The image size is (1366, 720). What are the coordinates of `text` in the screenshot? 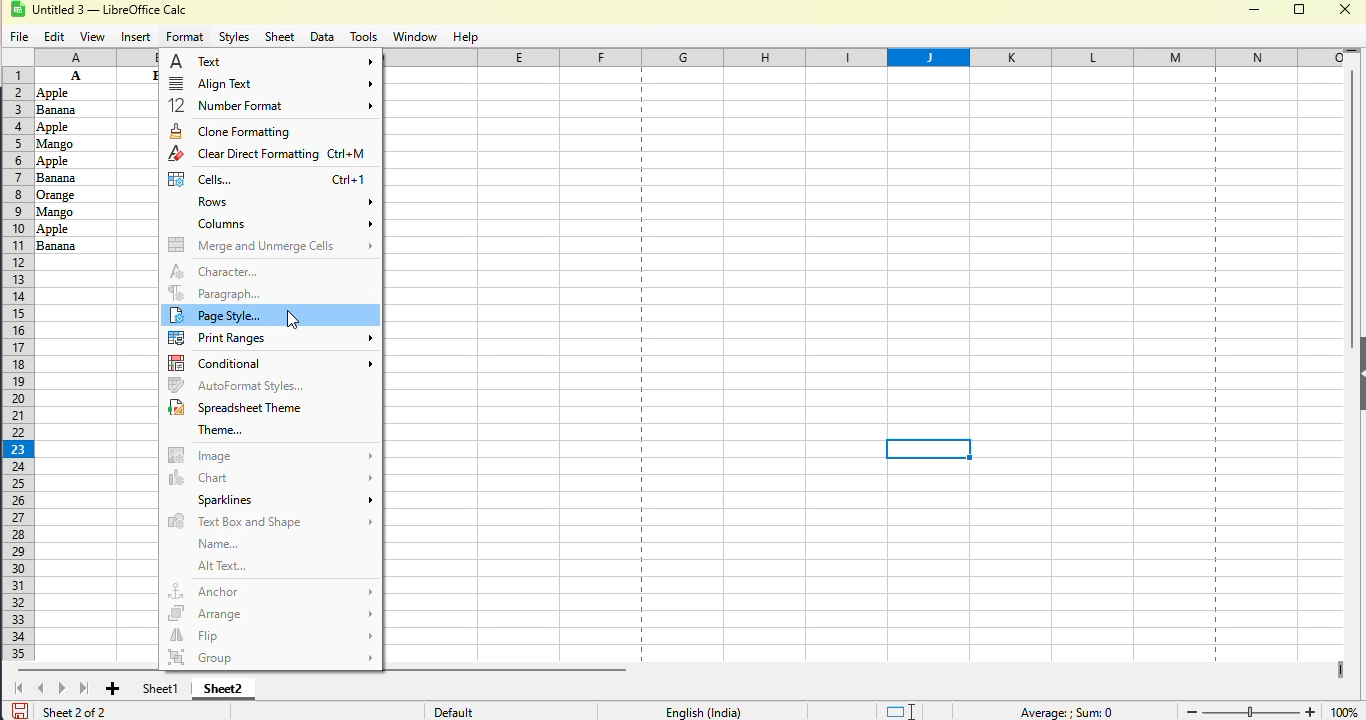 It's located at (272, 61).